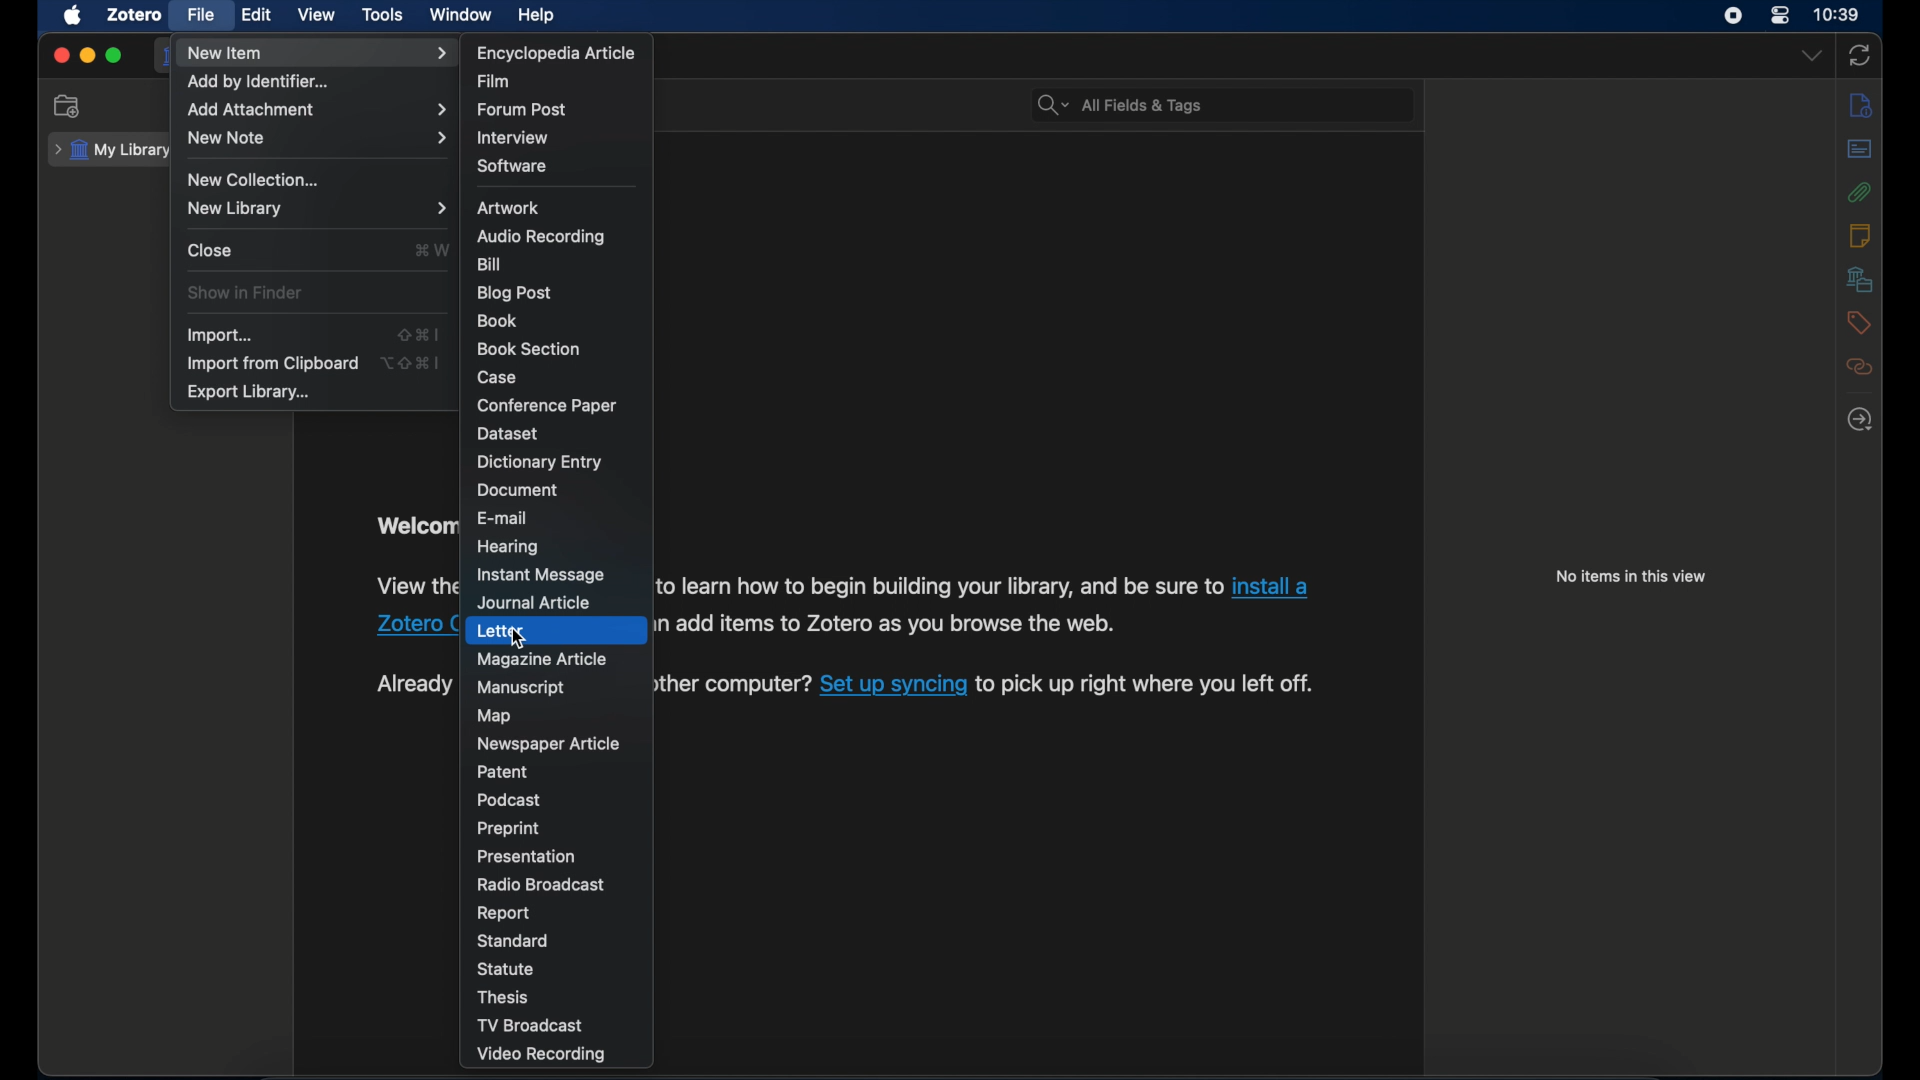 This screenshot has height=1080, width=1920. What do you see at coordinates (509, 800) in the screenshot?
I see `podcast` at bounding box center [509, 800].